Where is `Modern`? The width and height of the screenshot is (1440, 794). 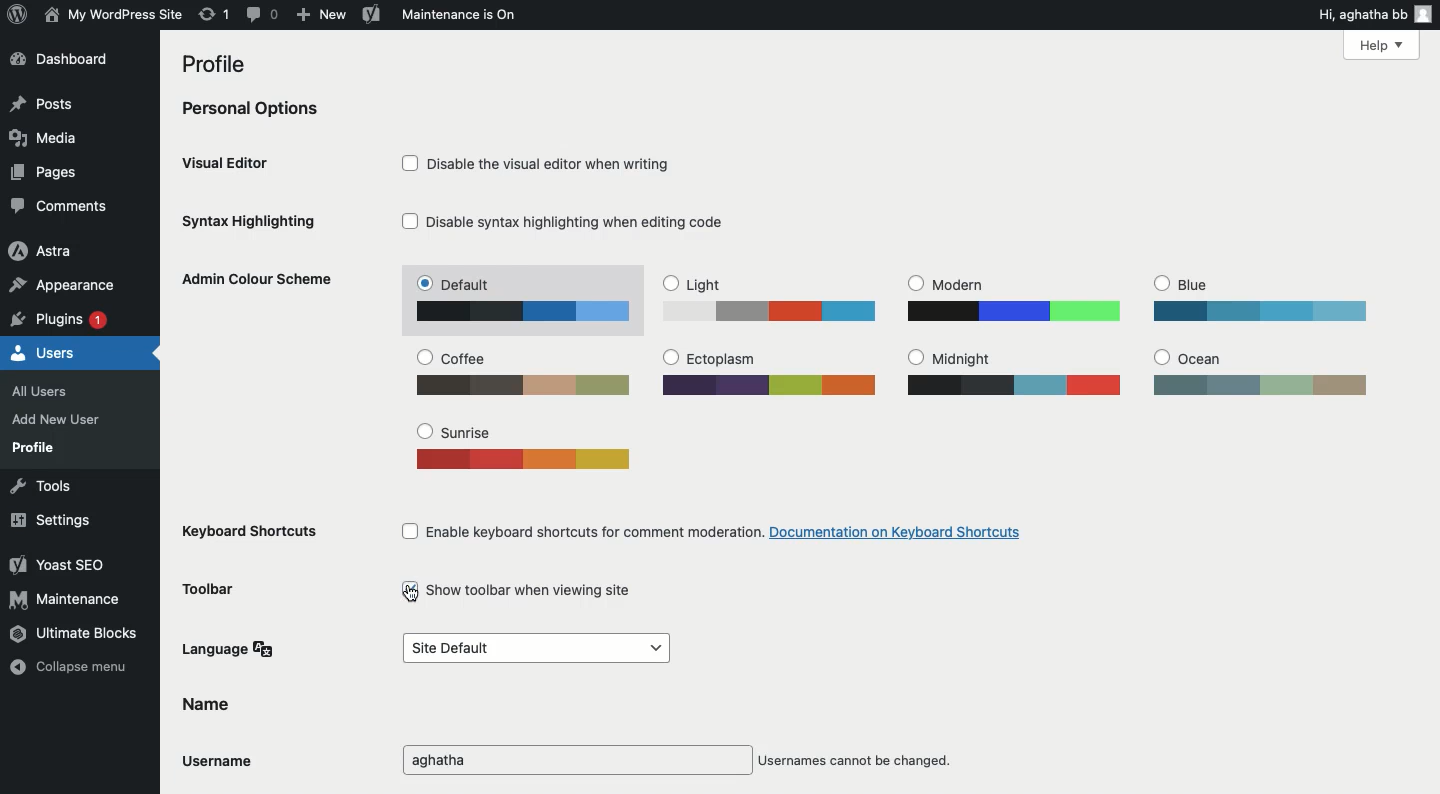 Modern is located at coordinates (1016, 300).